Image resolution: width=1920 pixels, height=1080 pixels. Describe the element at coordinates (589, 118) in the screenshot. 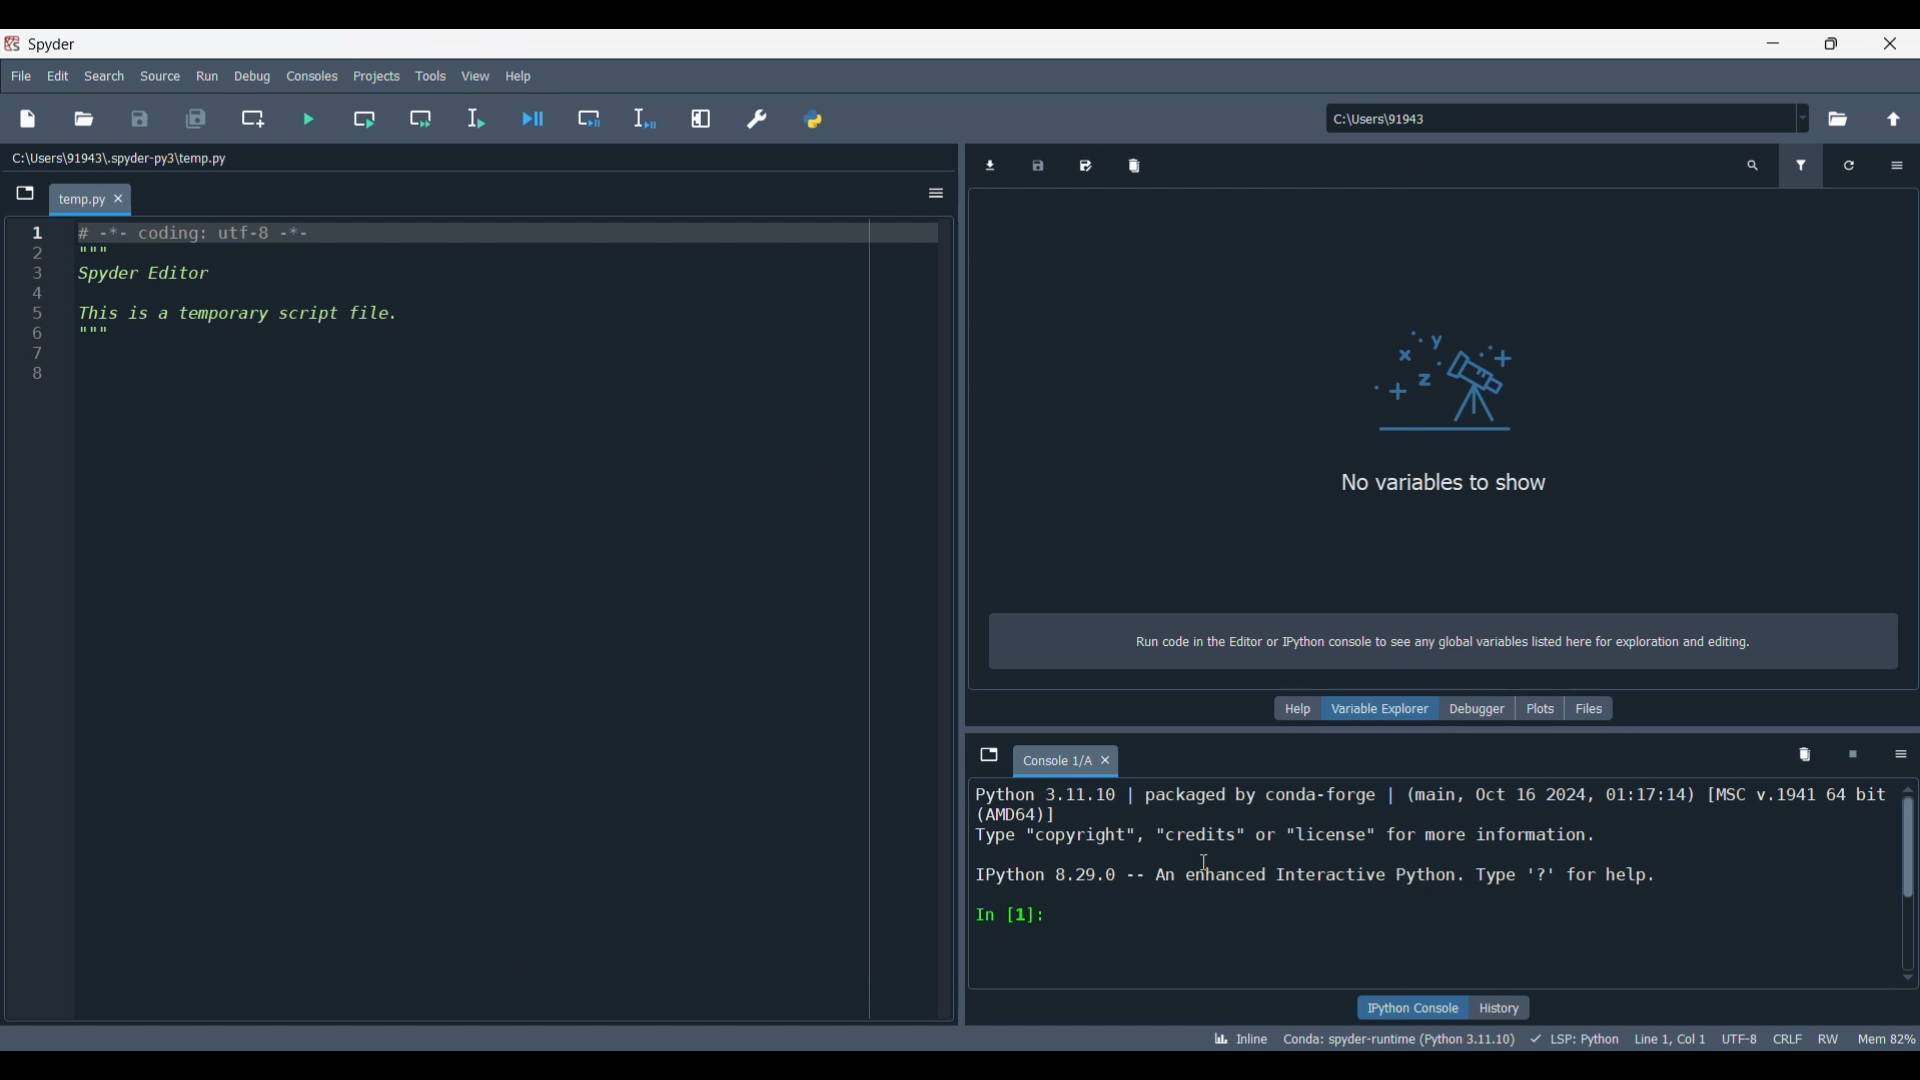

I see `Debug cell` at that location.